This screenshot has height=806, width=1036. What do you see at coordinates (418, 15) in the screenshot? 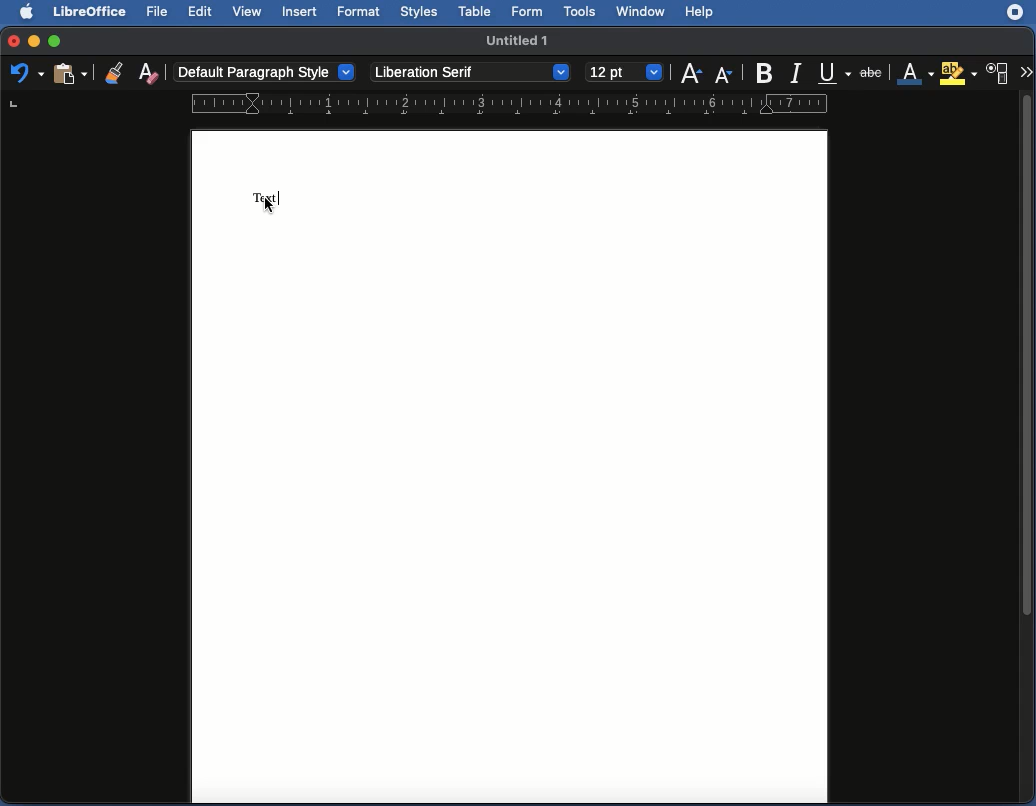
I see `Styles` at bounding box center [418, 15].